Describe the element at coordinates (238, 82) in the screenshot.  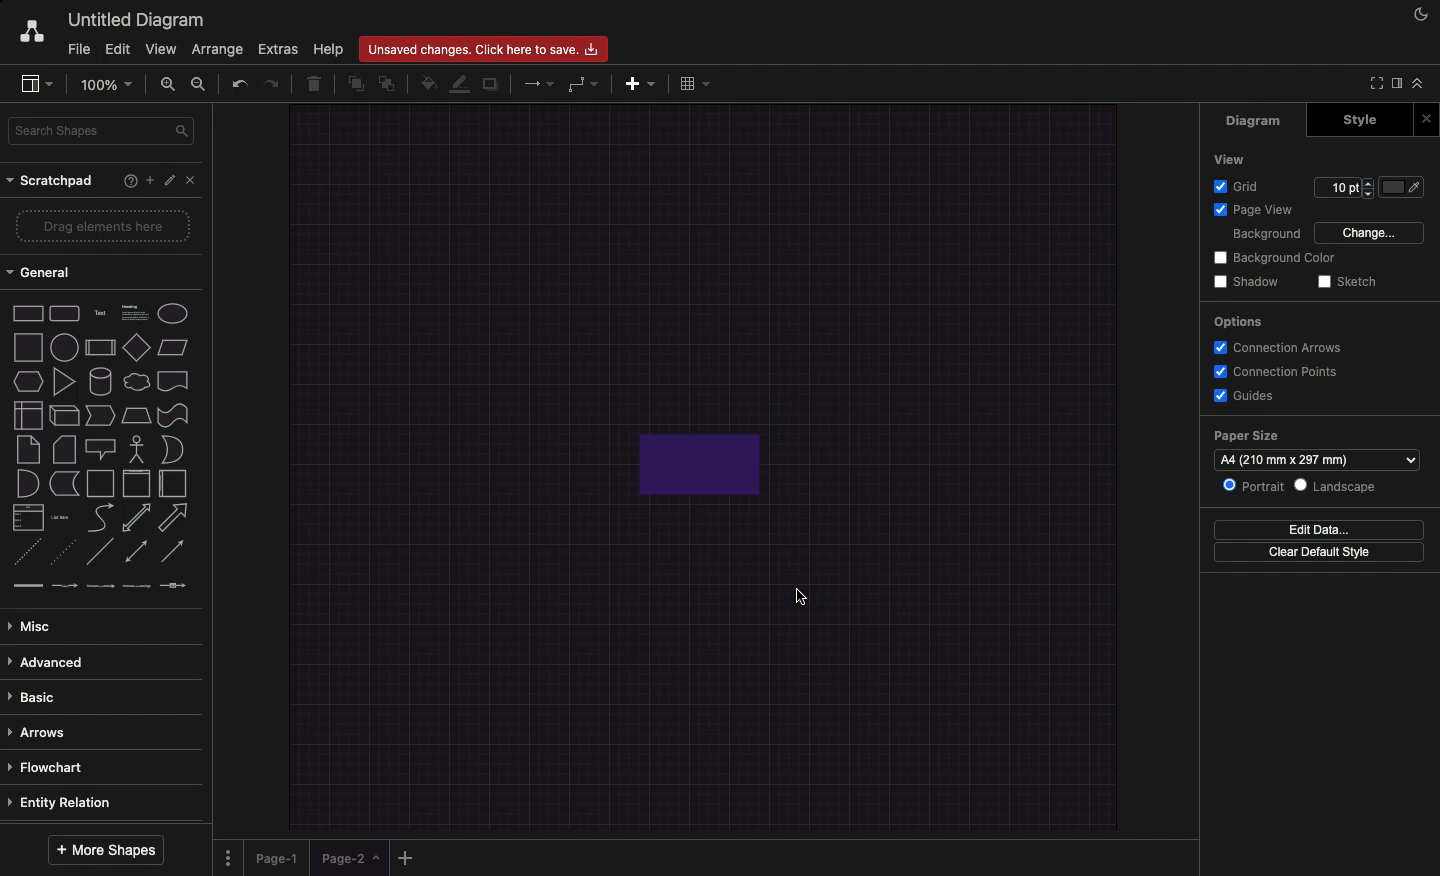
I see `Undo` at that location.